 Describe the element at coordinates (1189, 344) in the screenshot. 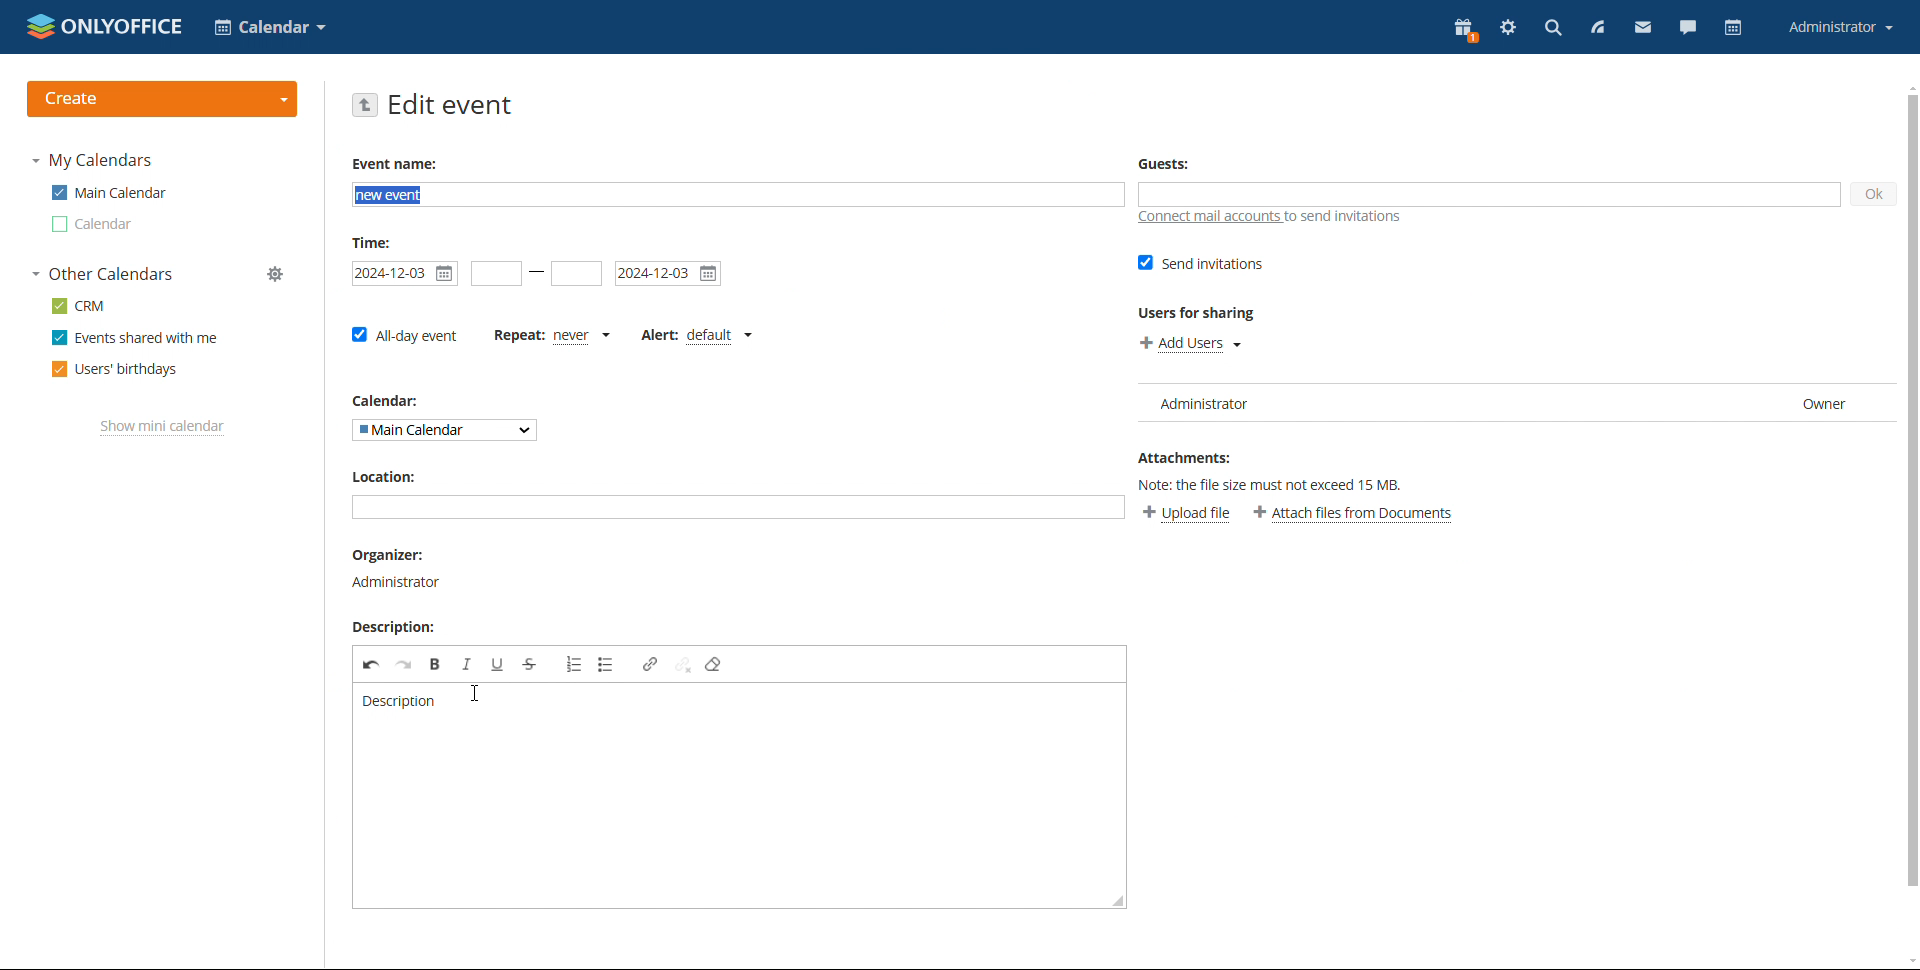

I see `add users` at that location.